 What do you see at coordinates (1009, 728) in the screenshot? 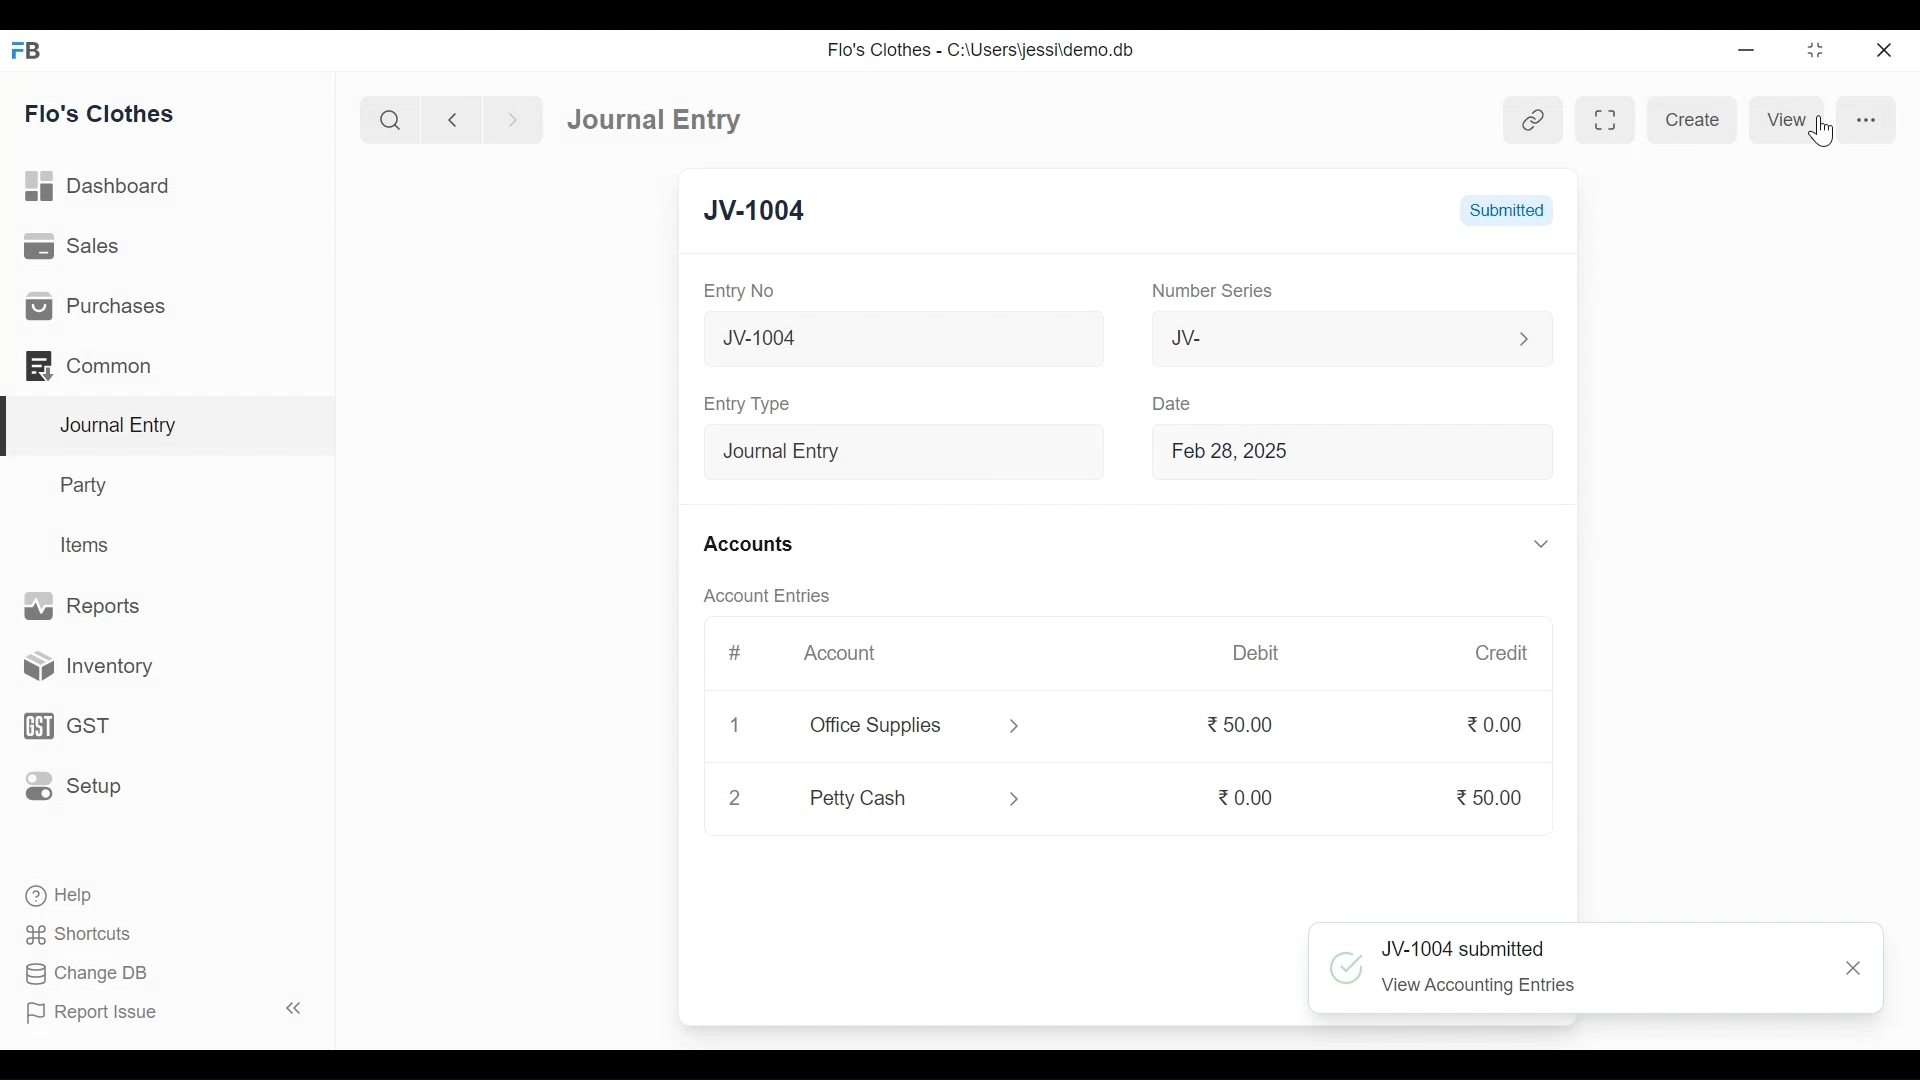
I see `Expand` at bounding box center [1009, 728].